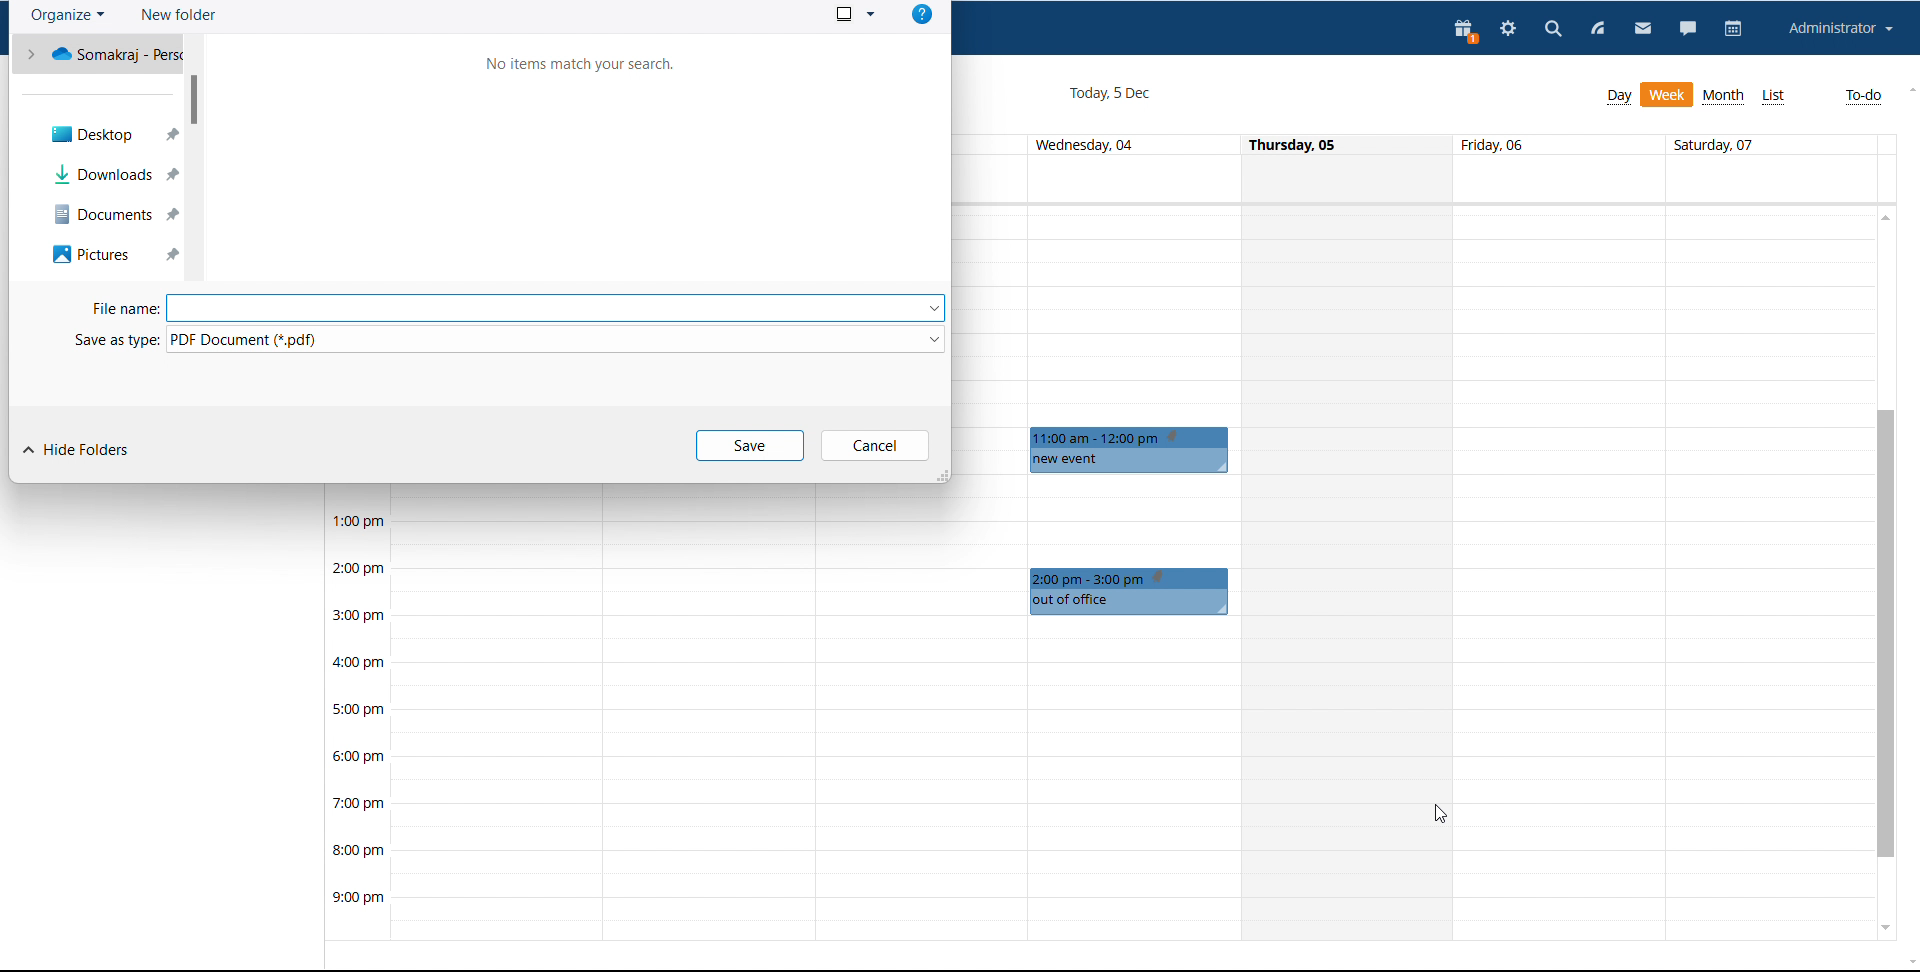  What do you see at coordinates (1842, 29) in the screenshot?
I see `account` at bounding box center [1842, 29].